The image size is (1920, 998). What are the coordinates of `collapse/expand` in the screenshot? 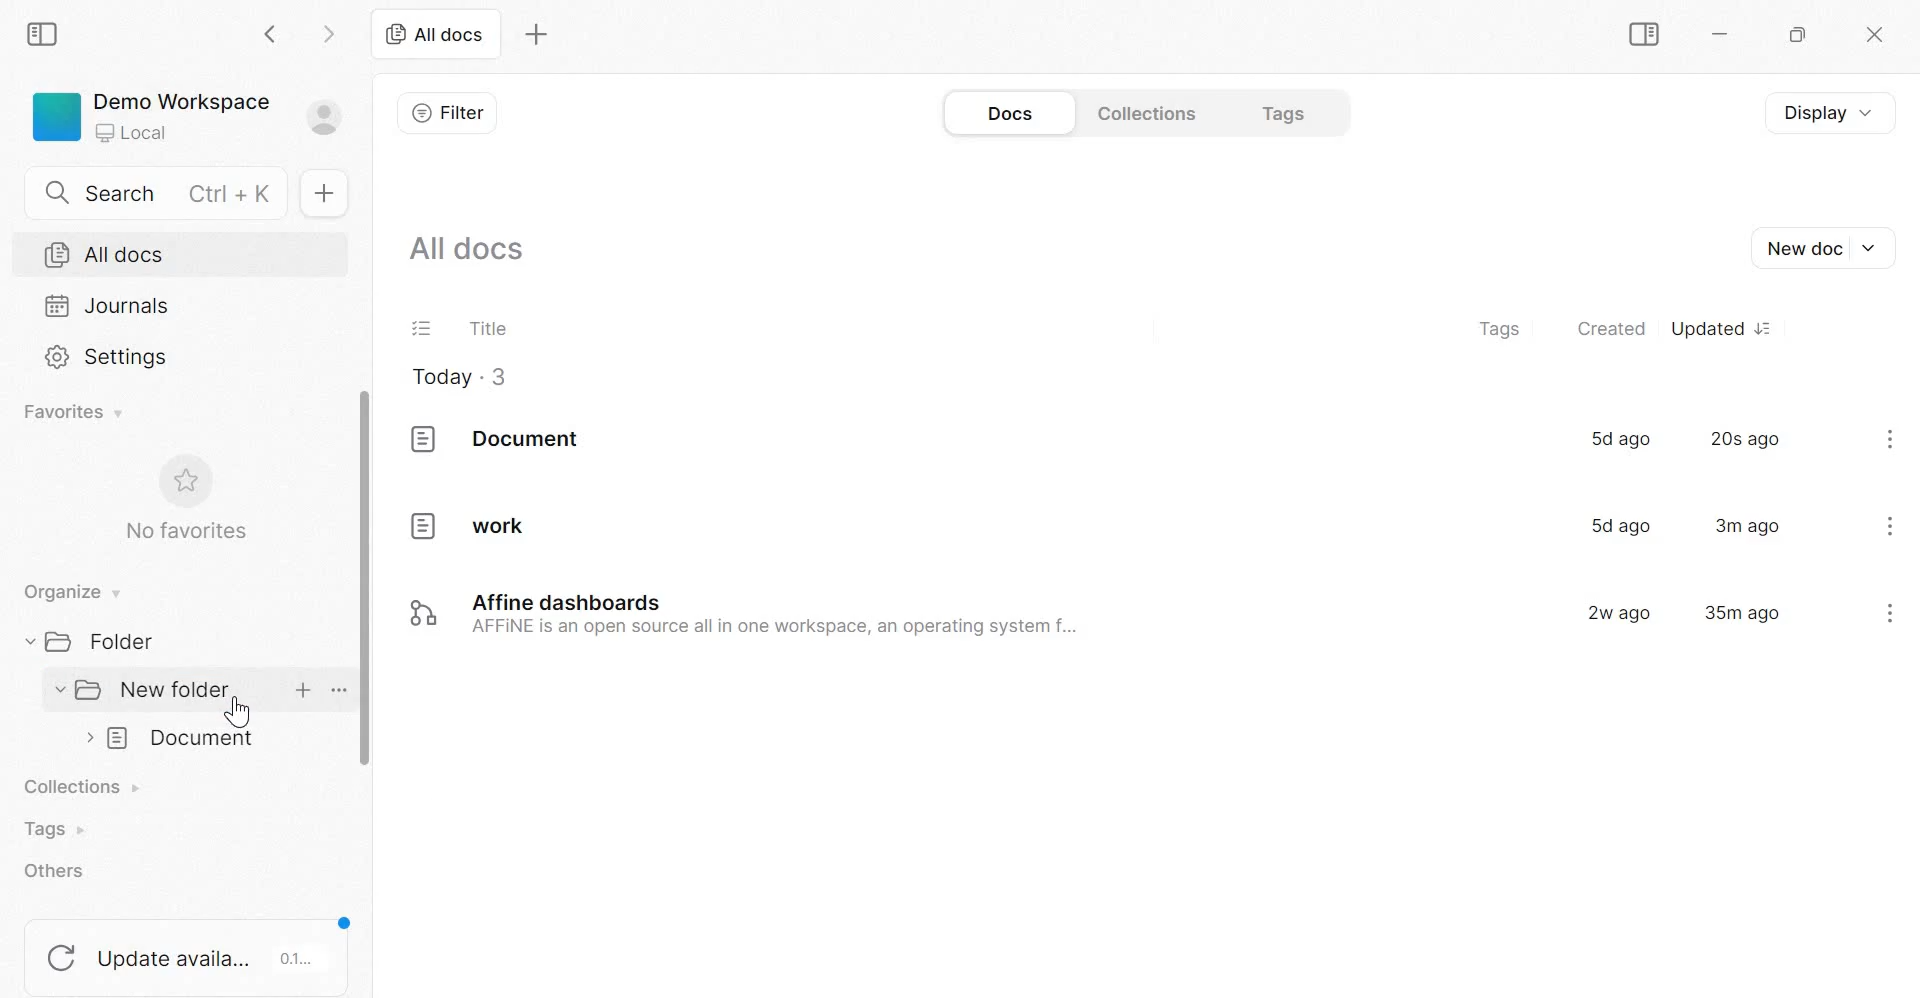 It's located at (86, 739).